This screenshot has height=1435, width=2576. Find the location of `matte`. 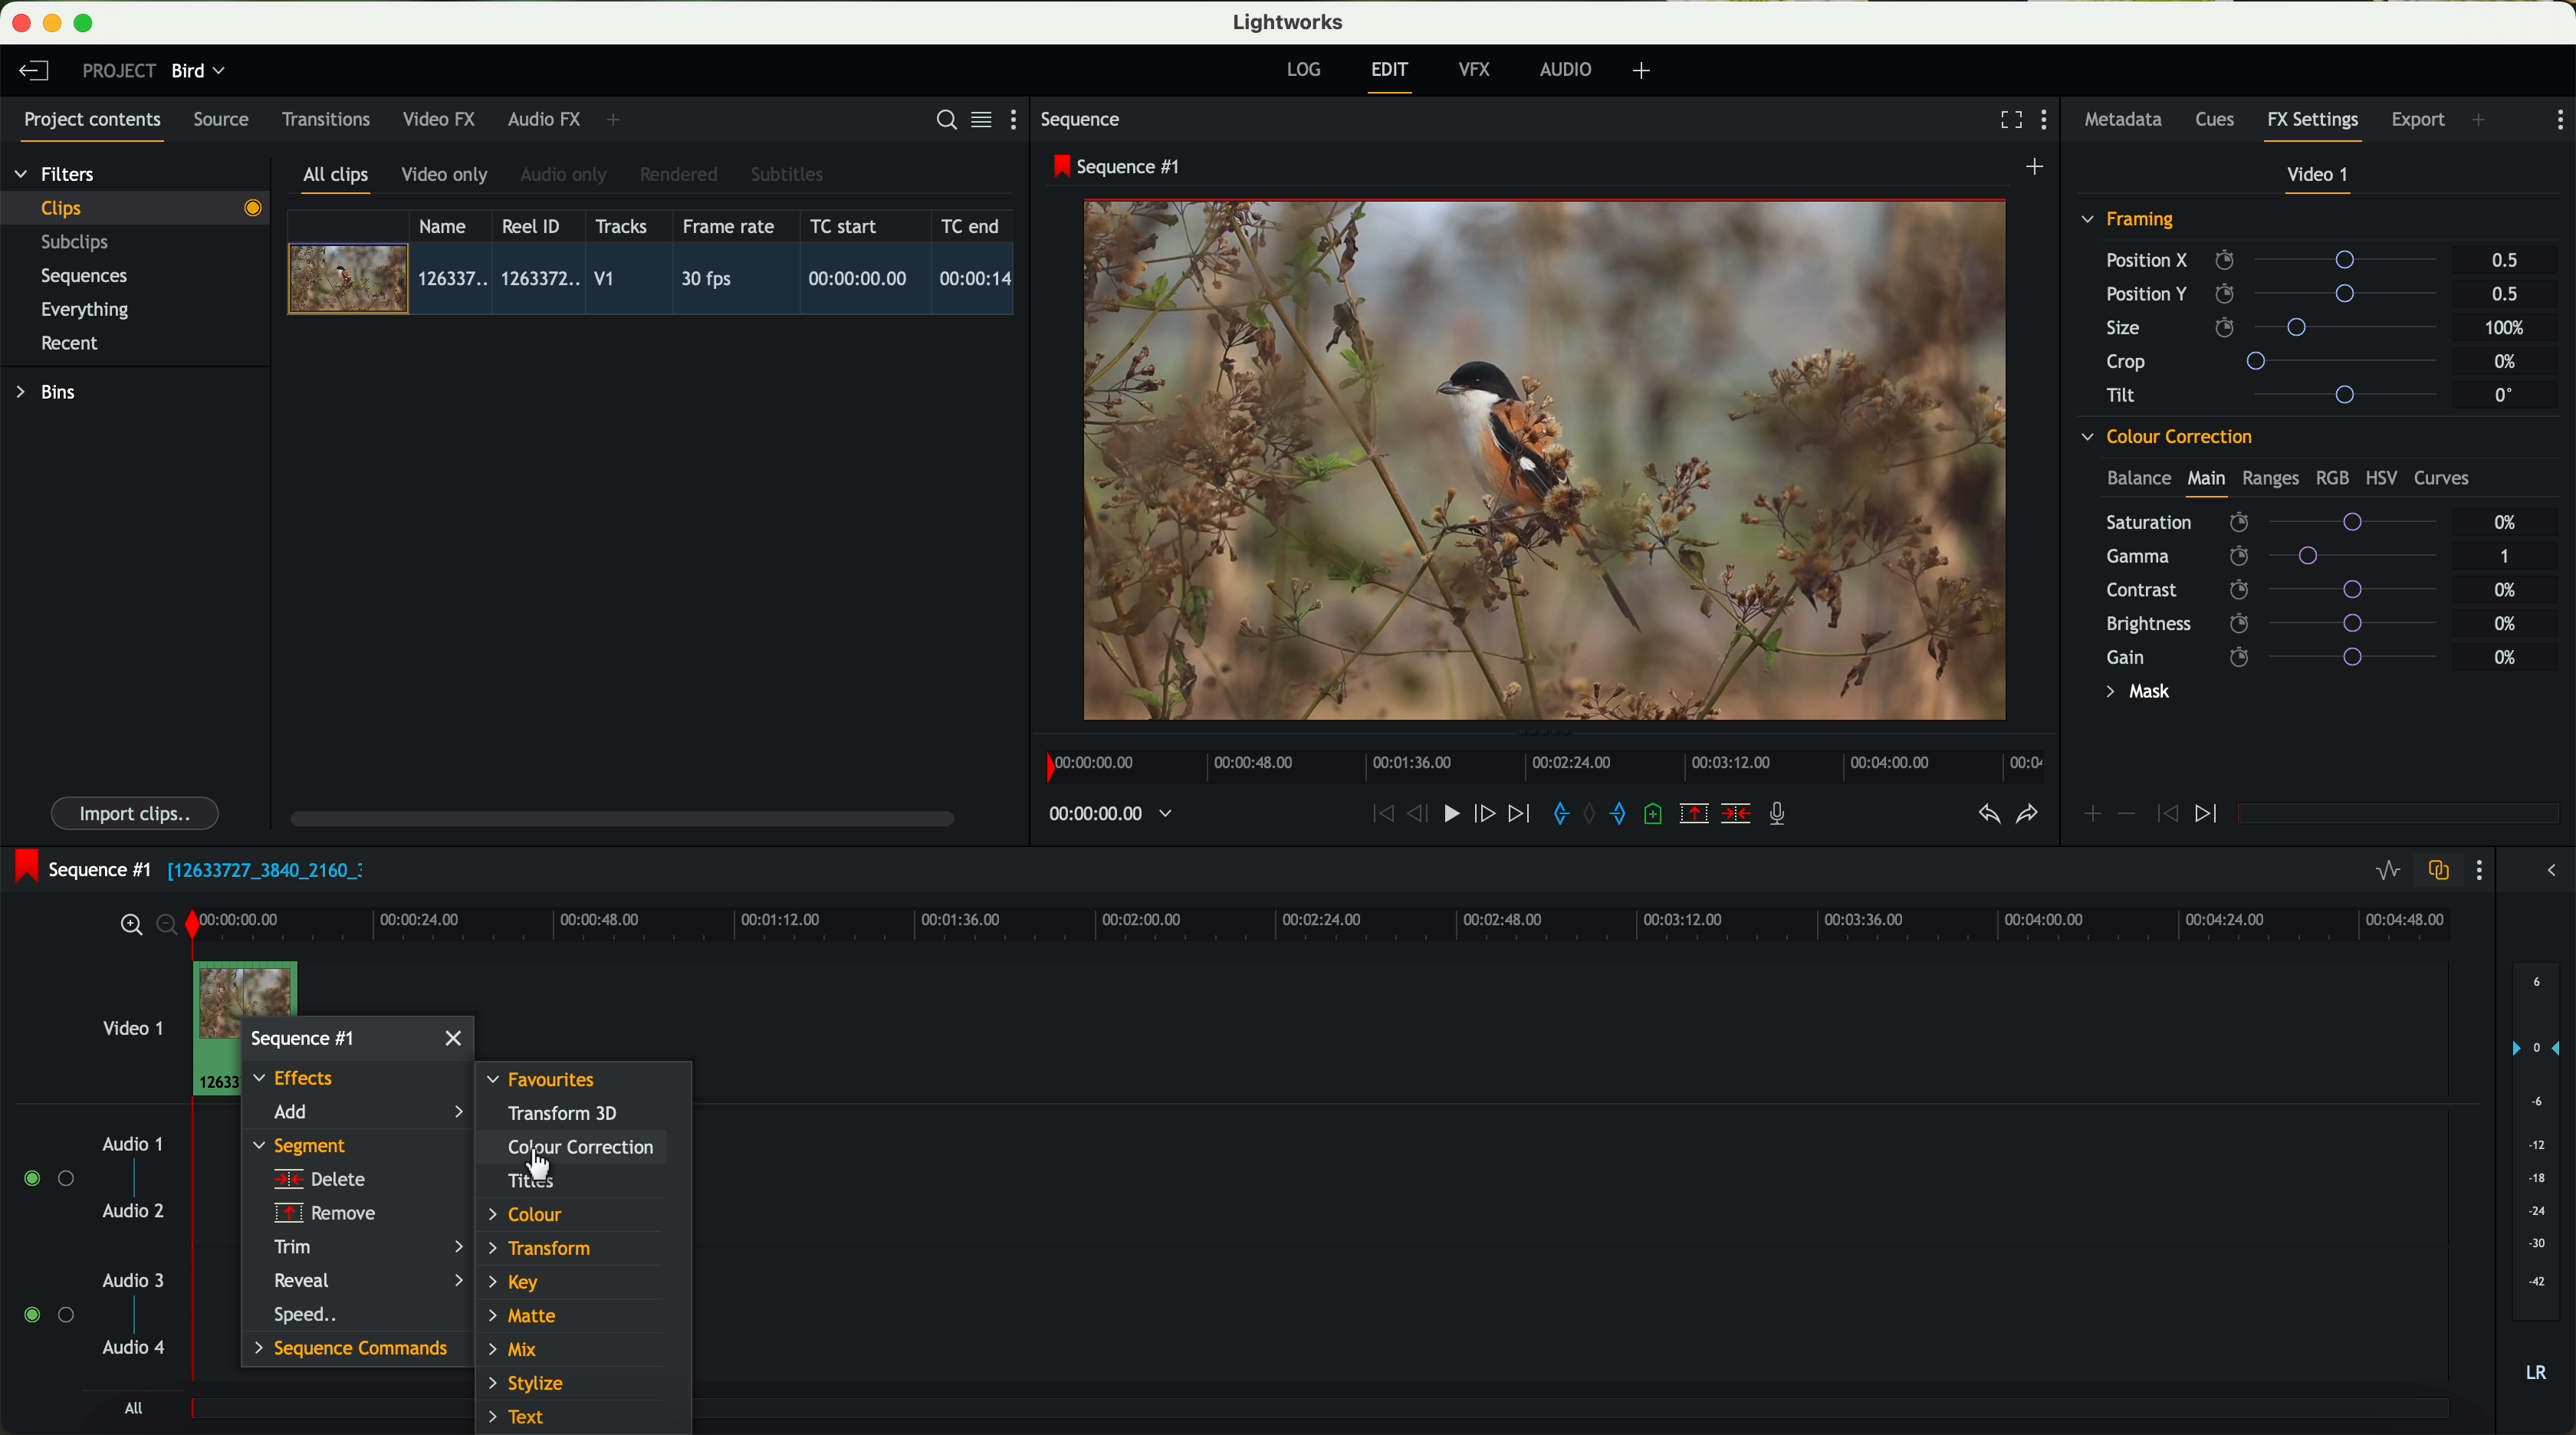

matte is located at coordinates (523, 1315).